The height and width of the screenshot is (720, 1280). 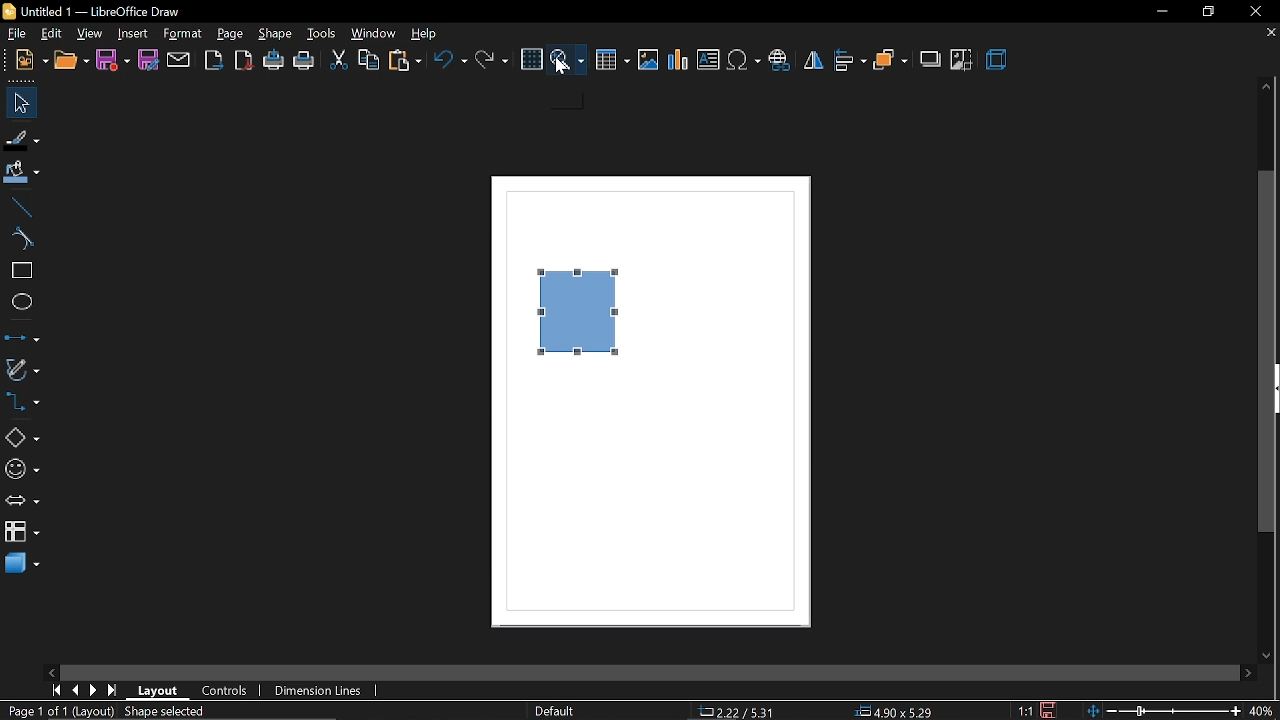 I want to click on select, so click(x=21, y=104).